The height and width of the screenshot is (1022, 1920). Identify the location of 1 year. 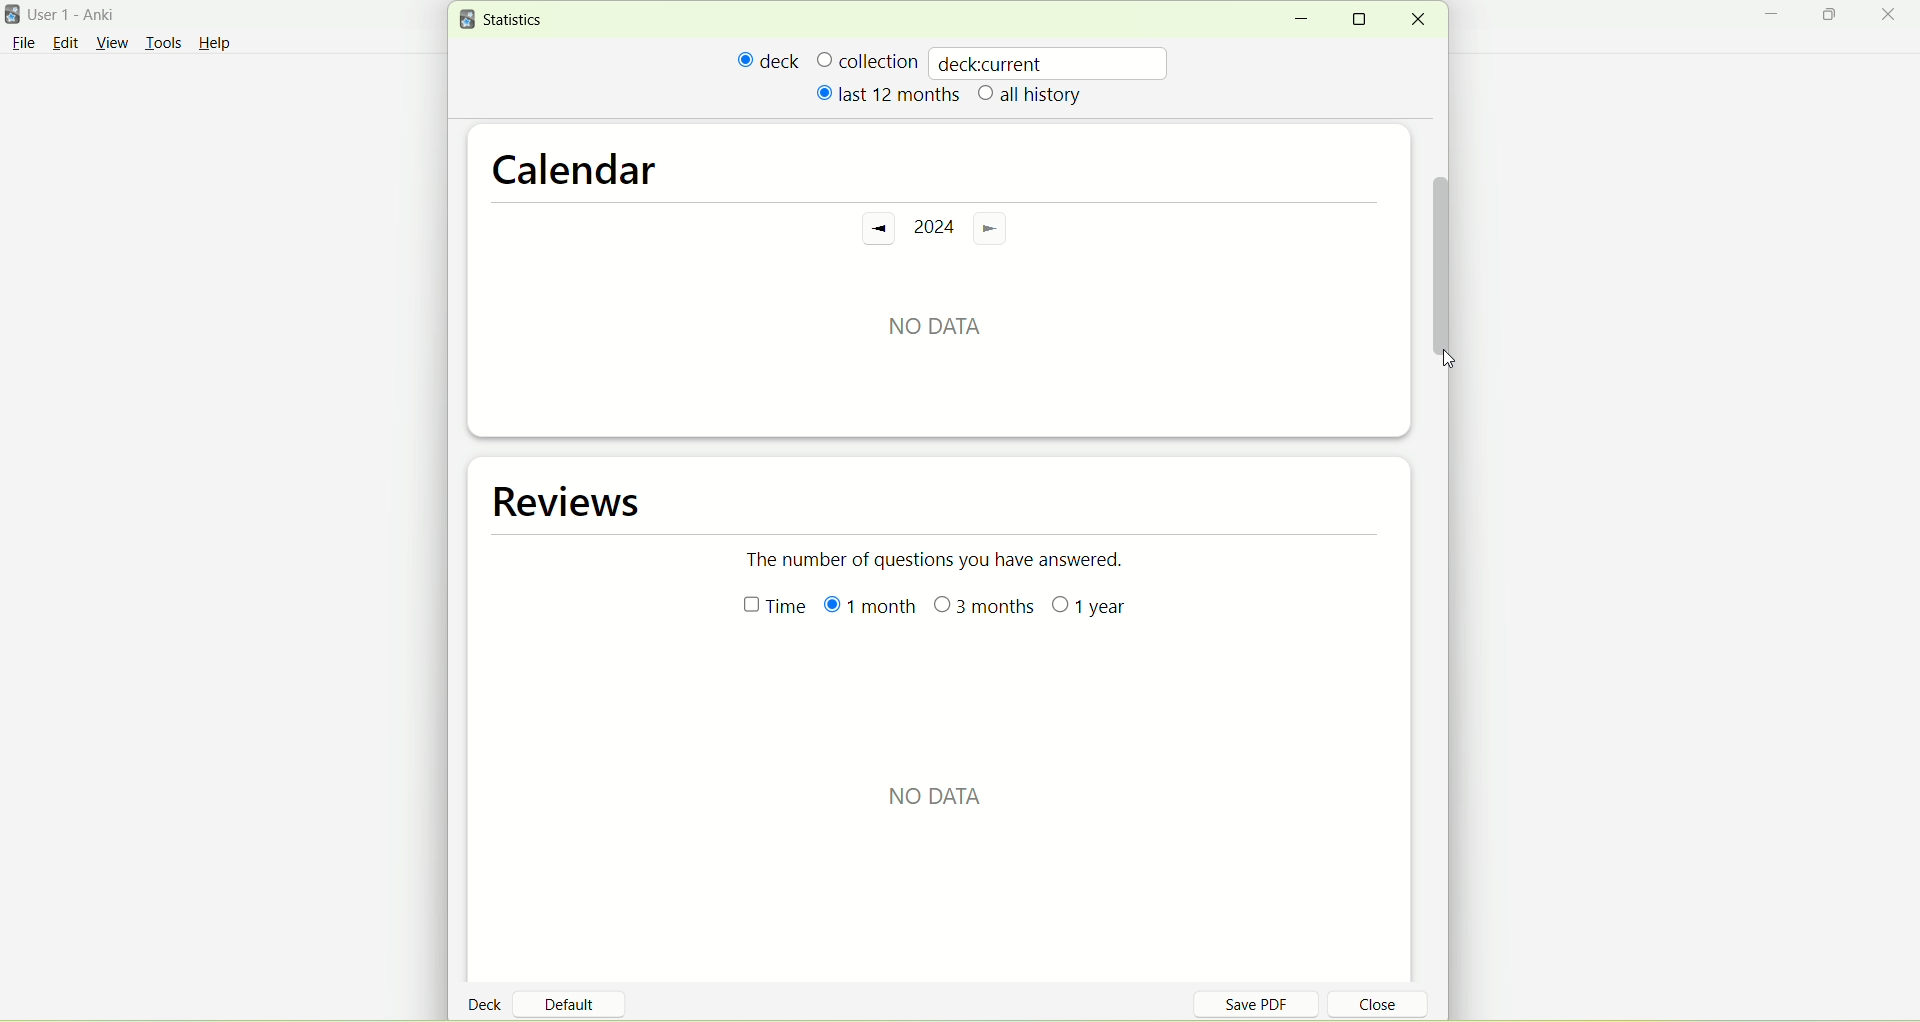
(1091, 612).